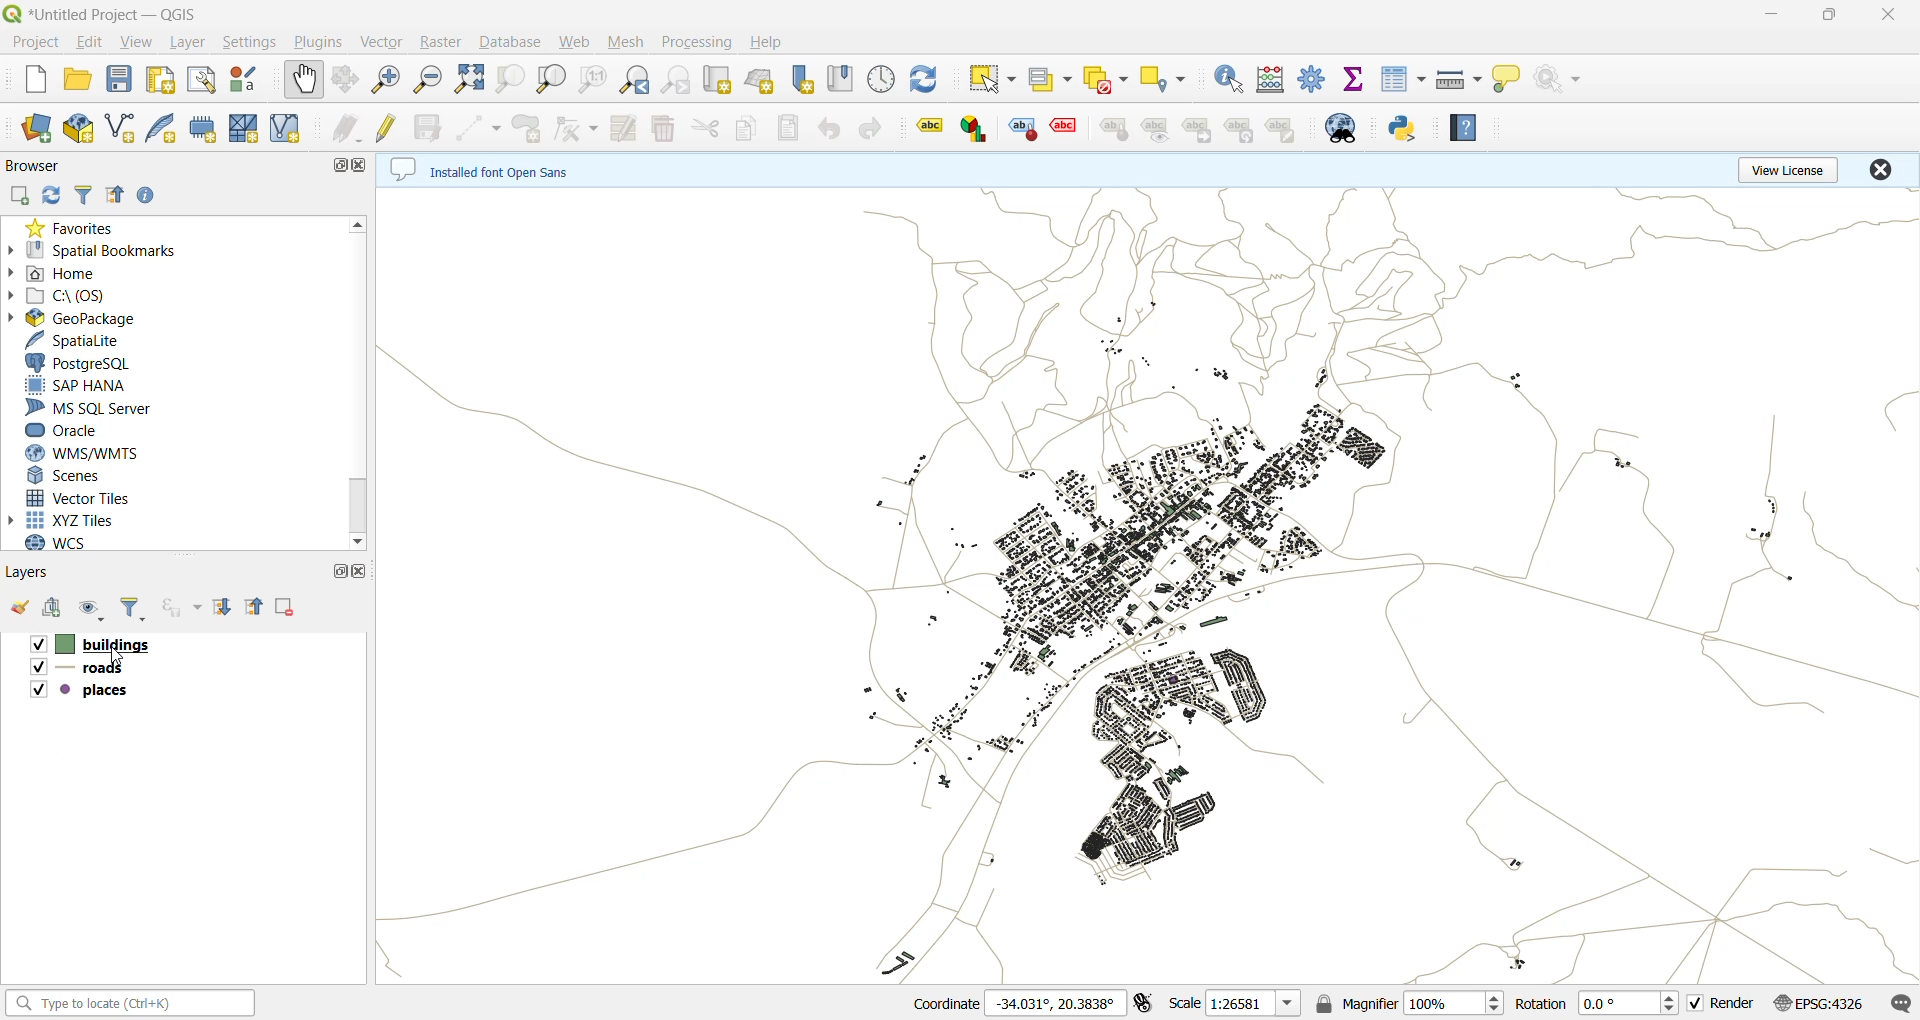  What do you see at coordinates (579, 127) in the screenshot?
I see `vertex tools` at bounding box center [579, 127].